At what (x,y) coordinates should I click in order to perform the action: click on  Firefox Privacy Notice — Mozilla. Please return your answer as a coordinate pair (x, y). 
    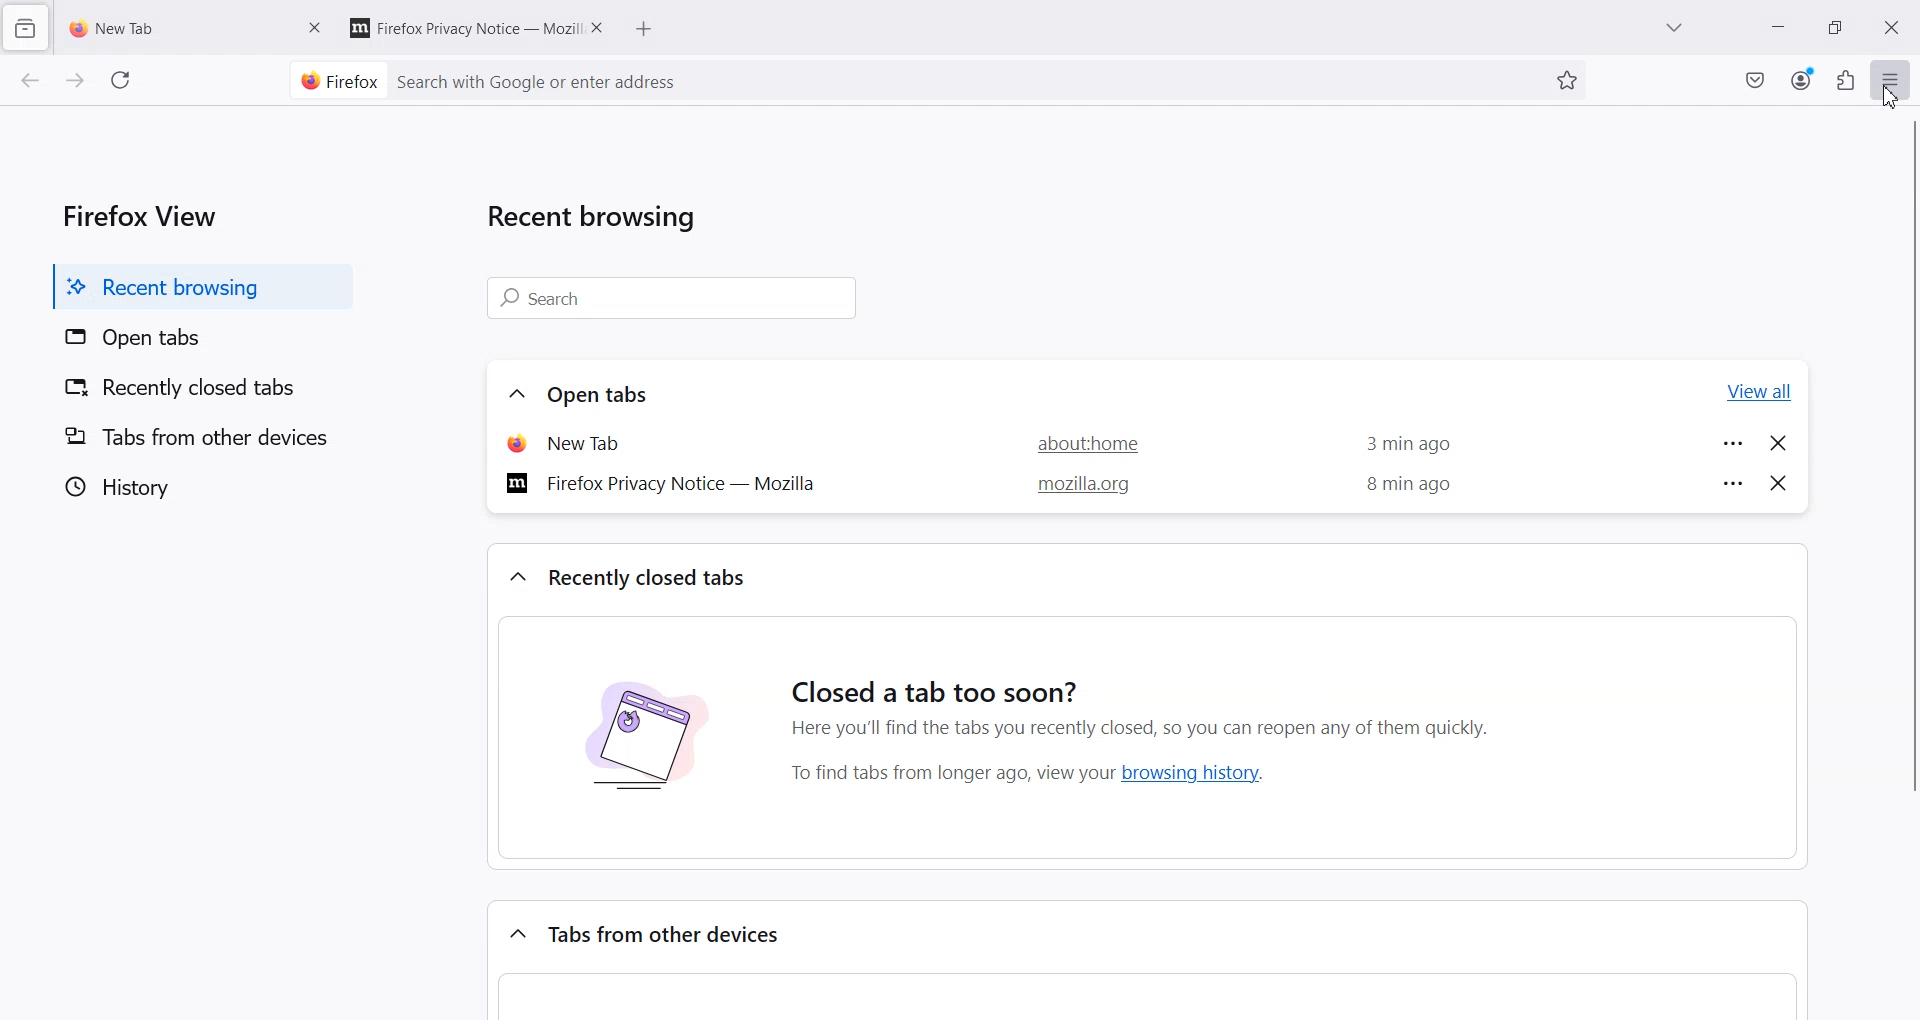
    Looking at the image, I should click on (668, 482).